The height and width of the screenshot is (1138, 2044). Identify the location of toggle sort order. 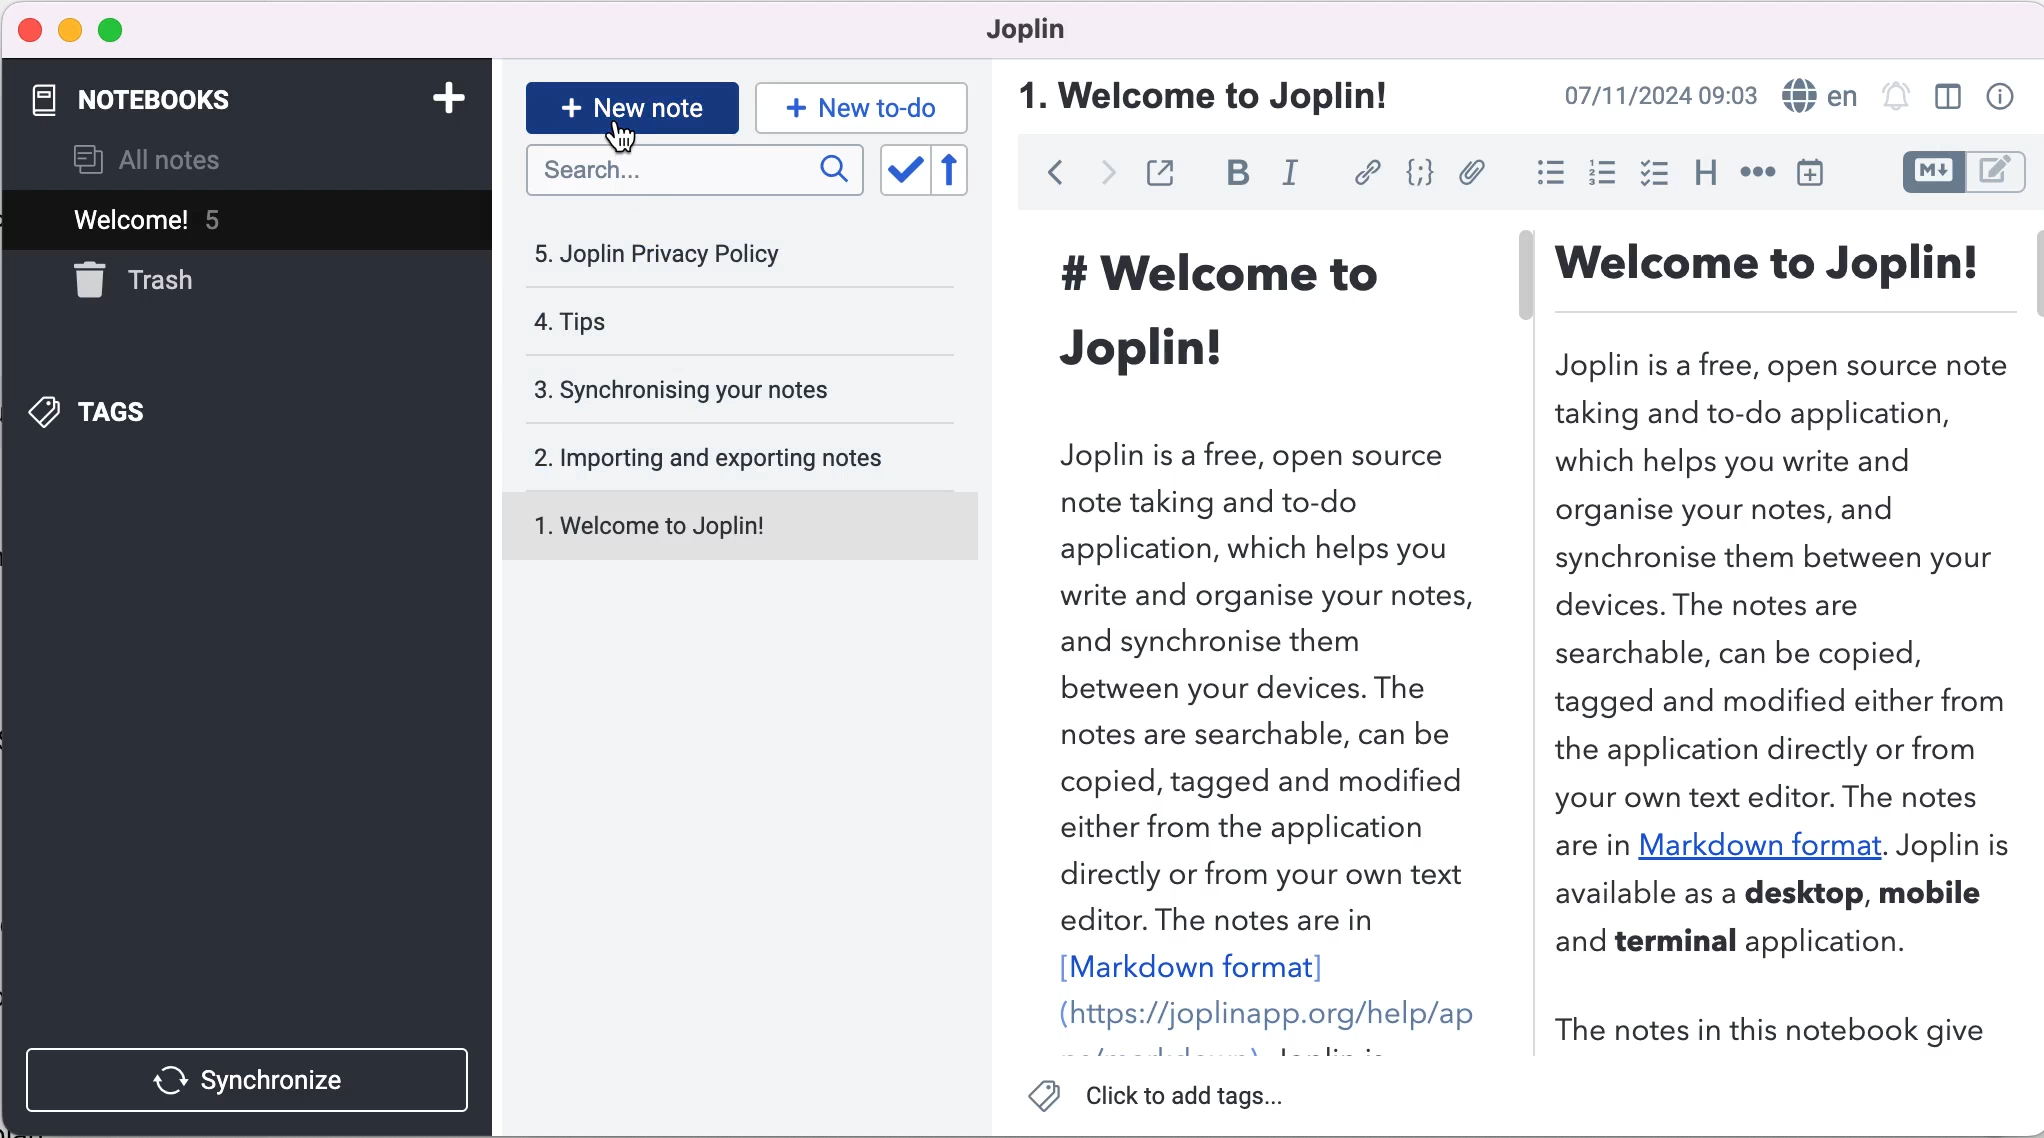
(904, 171).